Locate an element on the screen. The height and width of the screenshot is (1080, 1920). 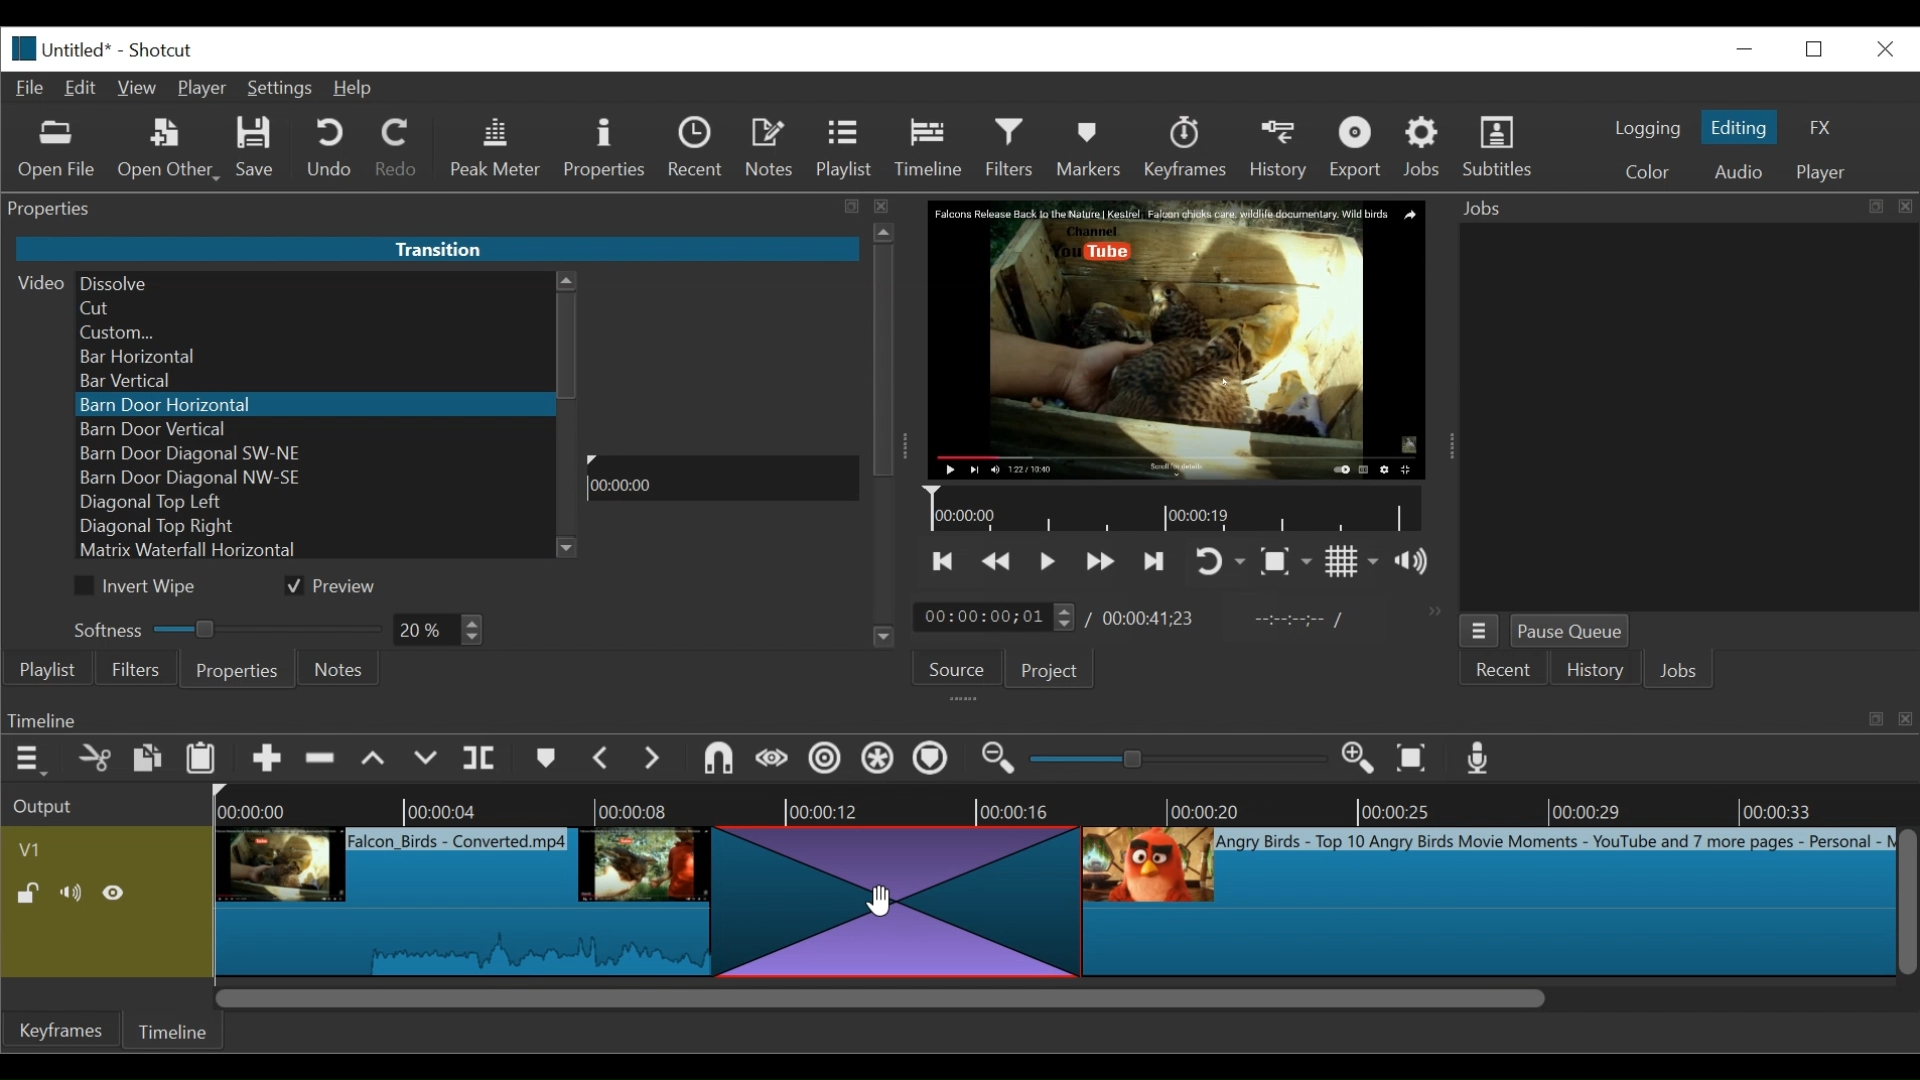
Current duration is located at coordinates (998, 616).